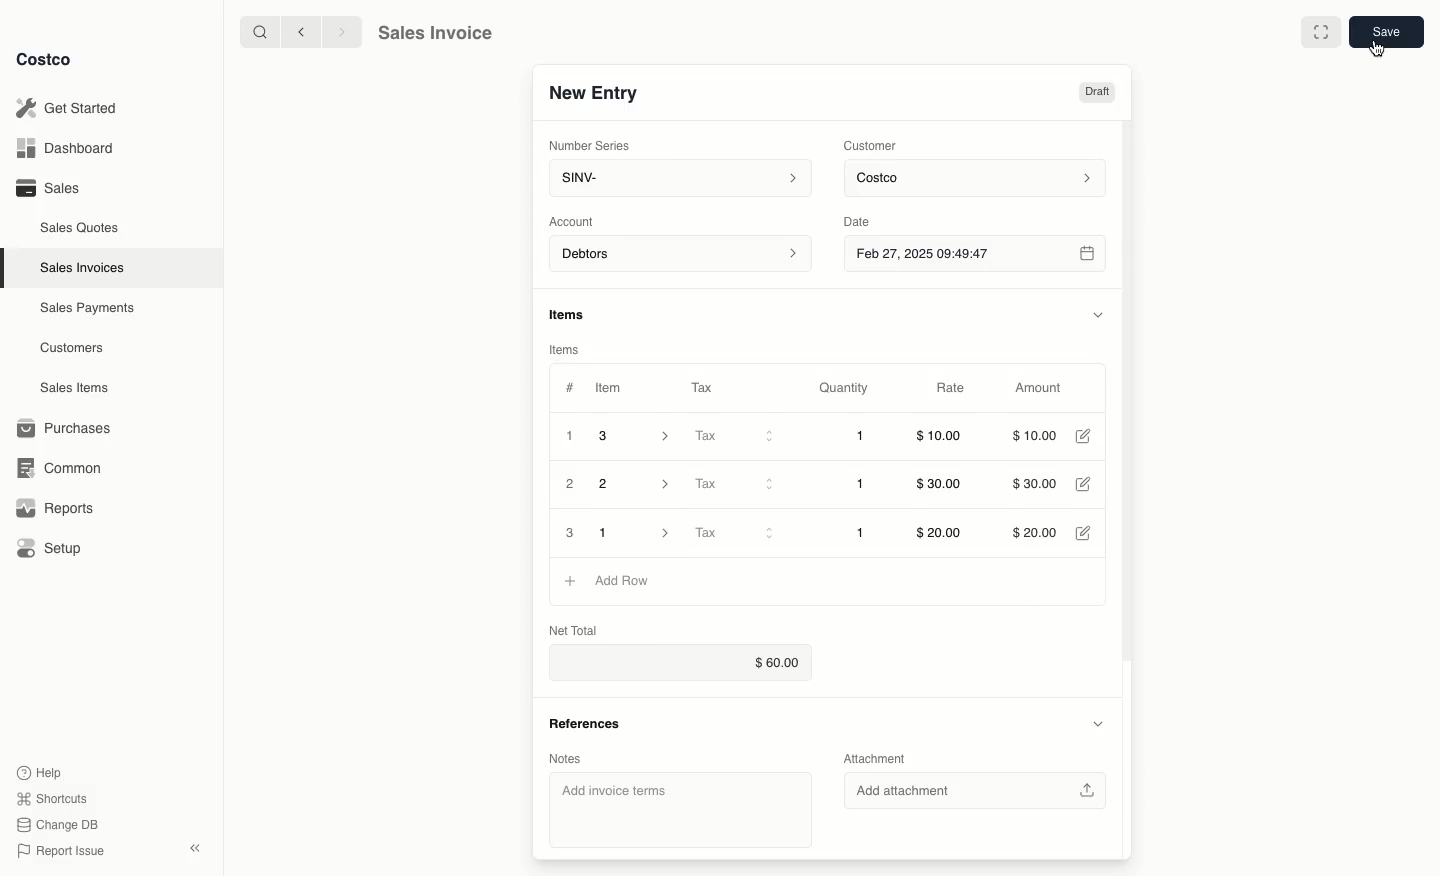 The height and width of the screenshot is (876, 1440). What do you see at coordinates (577, 628) in the screenshot?
I see `Net Total` at bounding box center [577, 628].